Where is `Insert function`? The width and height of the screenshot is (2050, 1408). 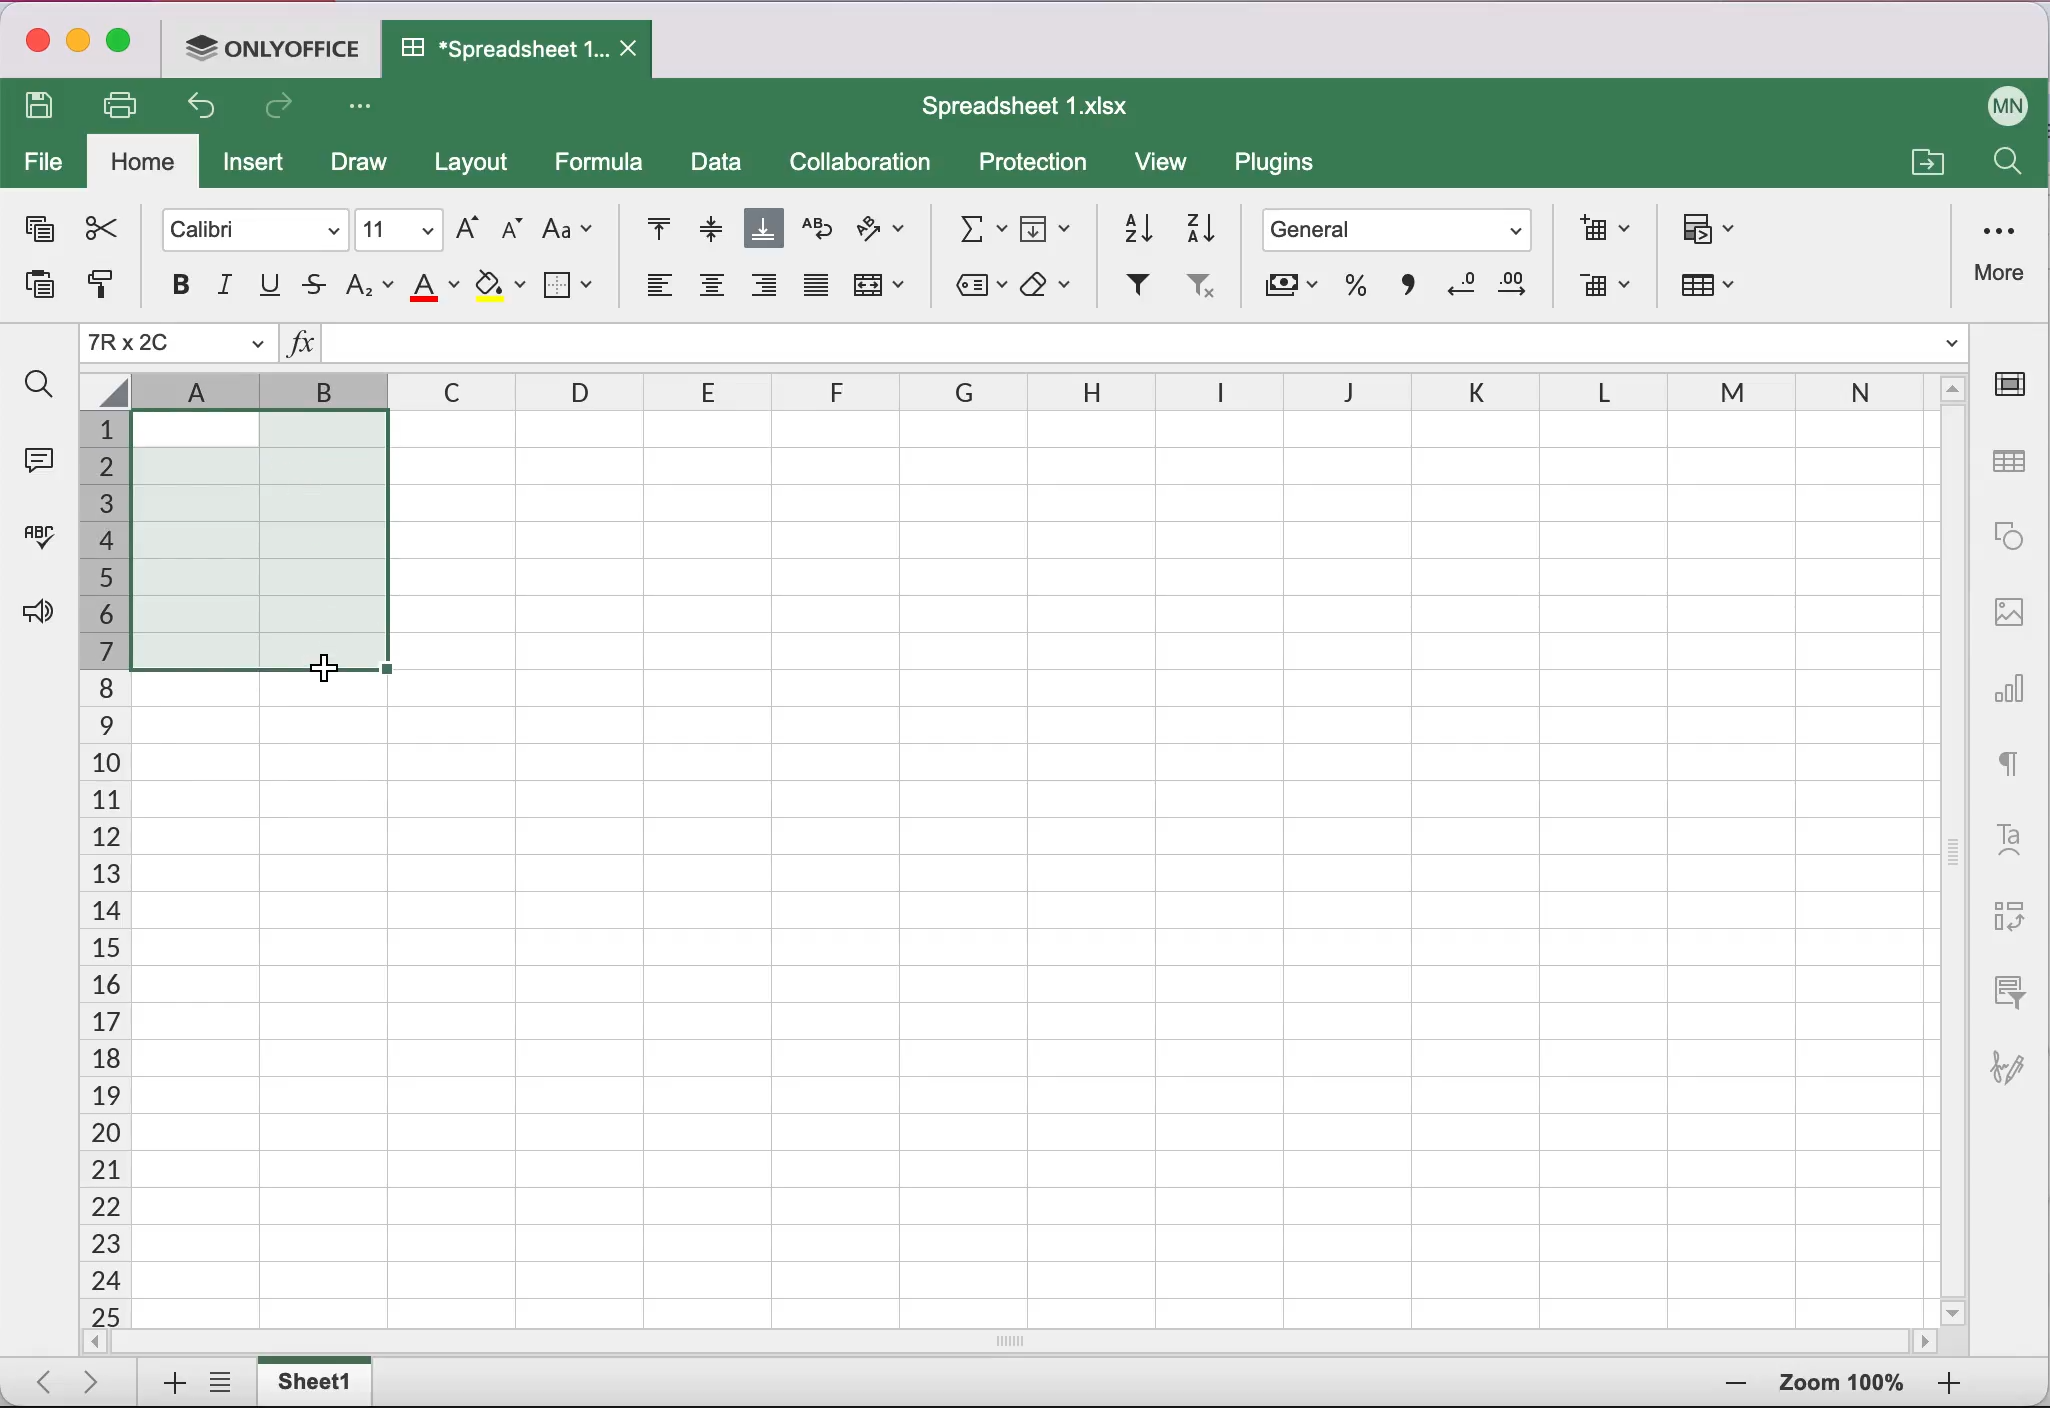 Insert function is located at coordinates (300, 347).